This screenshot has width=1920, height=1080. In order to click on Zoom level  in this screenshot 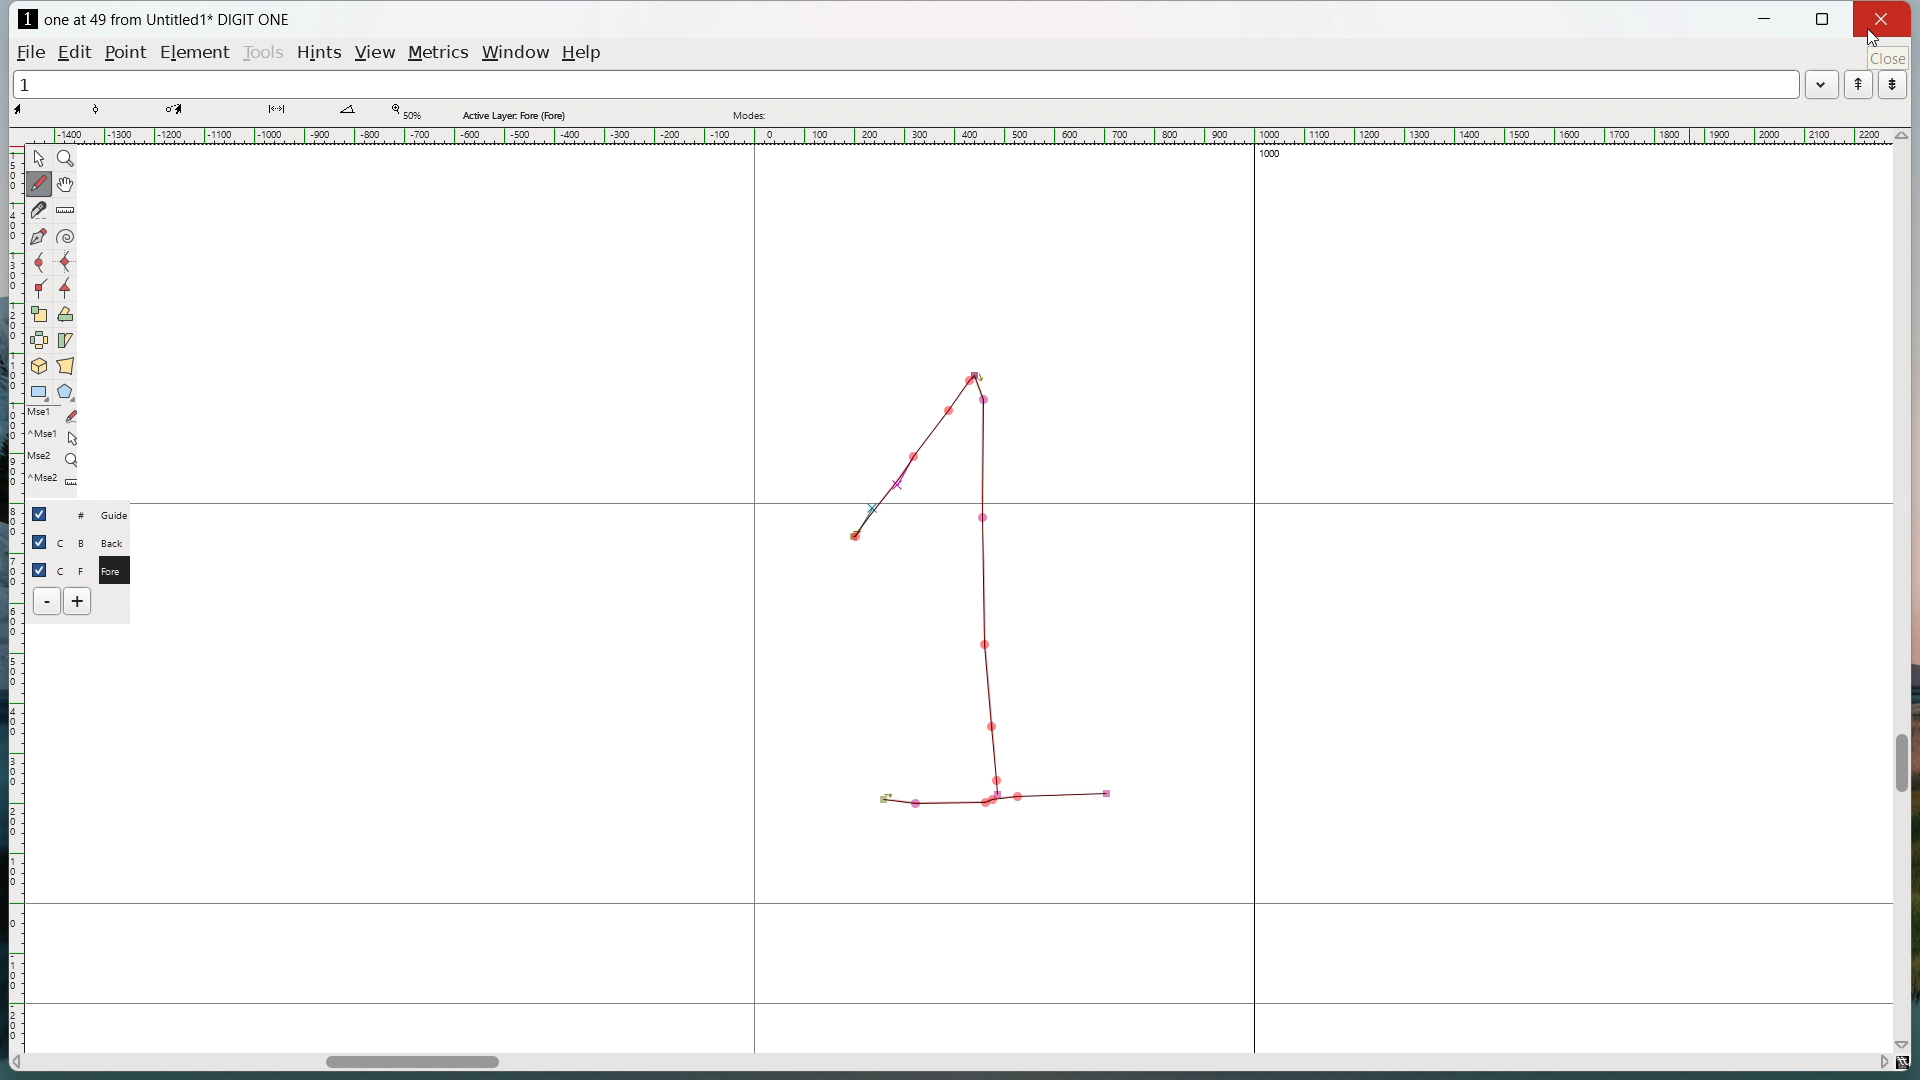, I will do `click(405, 113)`.